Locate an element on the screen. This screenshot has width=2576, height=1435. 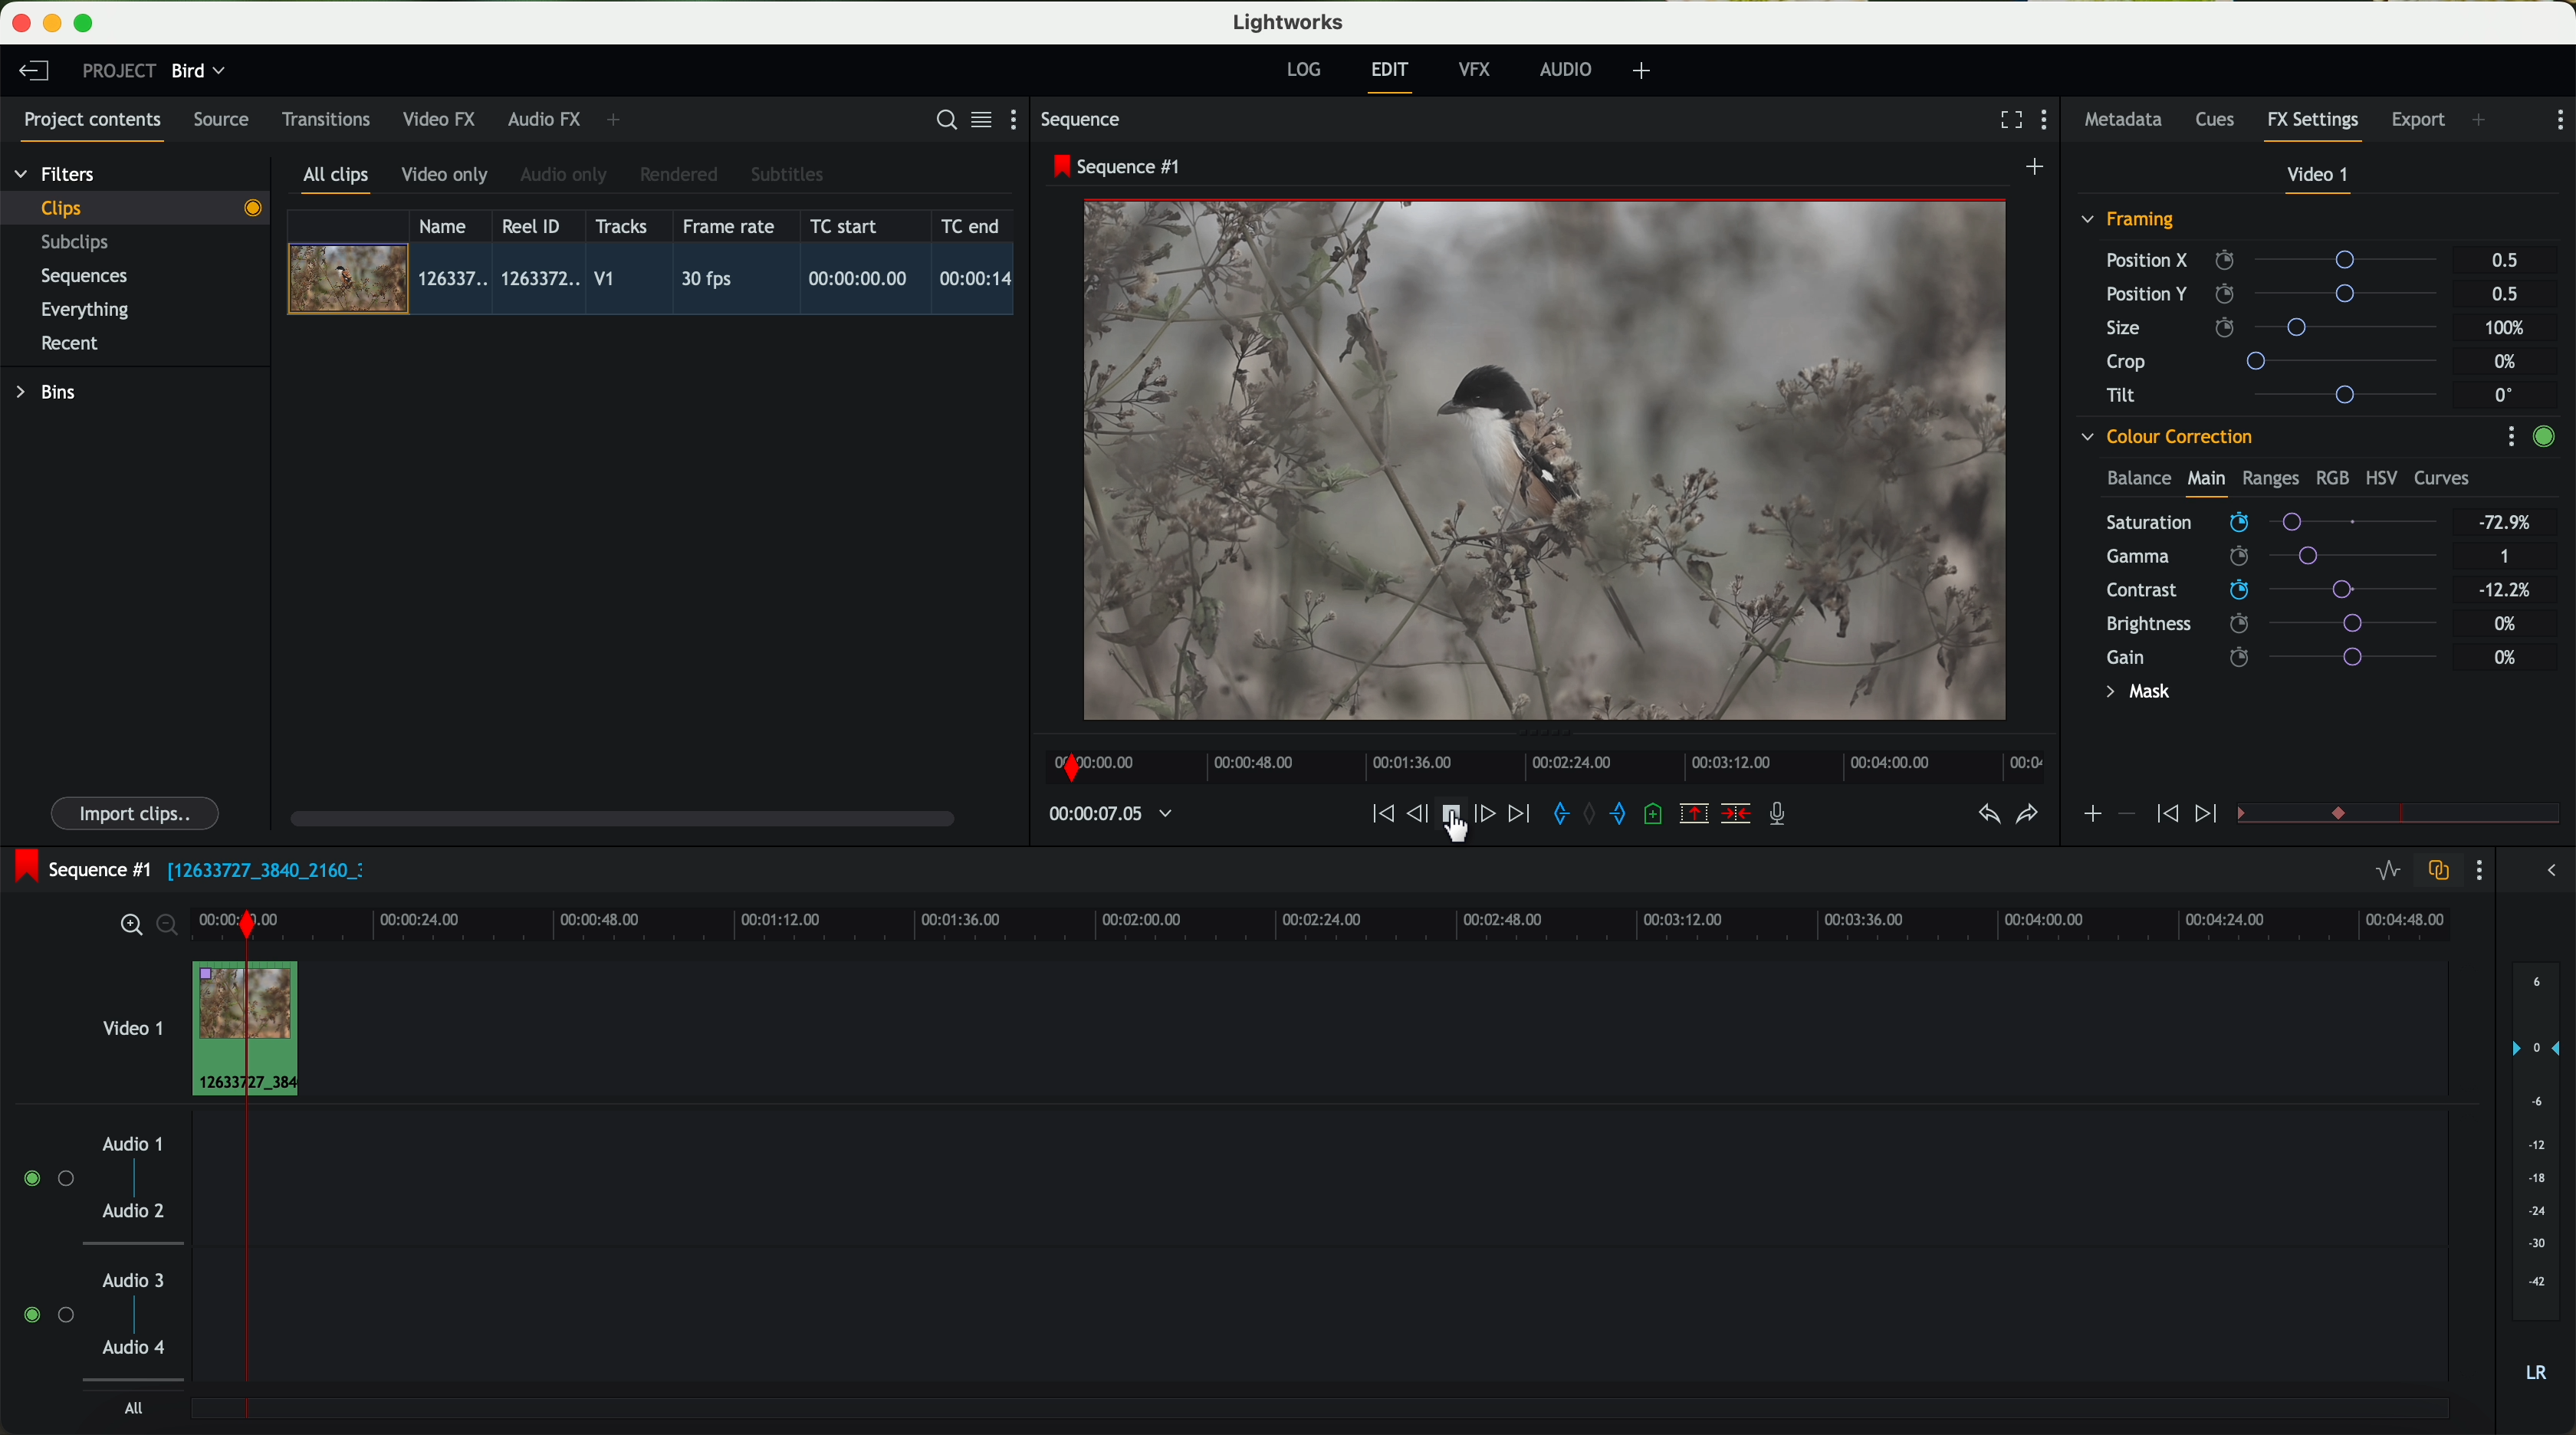
rendered is located at coordinates (680, 176).